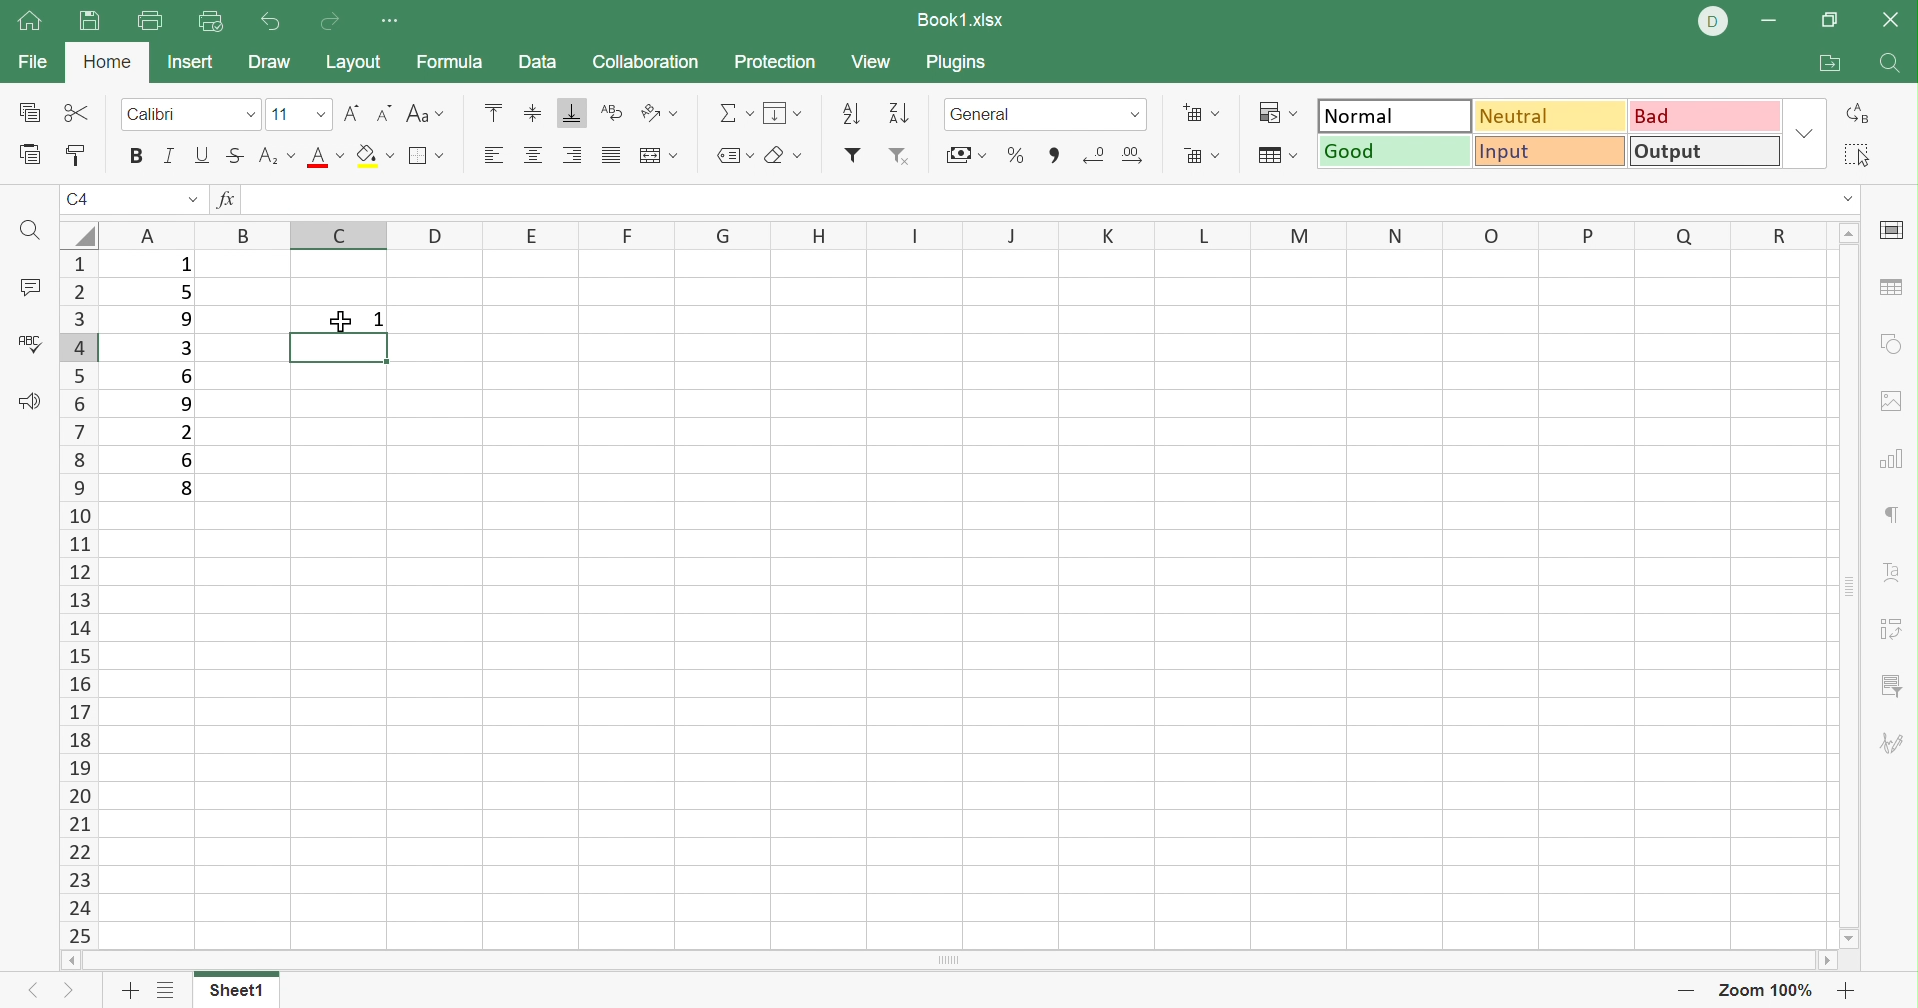 This screenshot has height=1008, width=1918. I want to click on Column names, so click(963, 234).